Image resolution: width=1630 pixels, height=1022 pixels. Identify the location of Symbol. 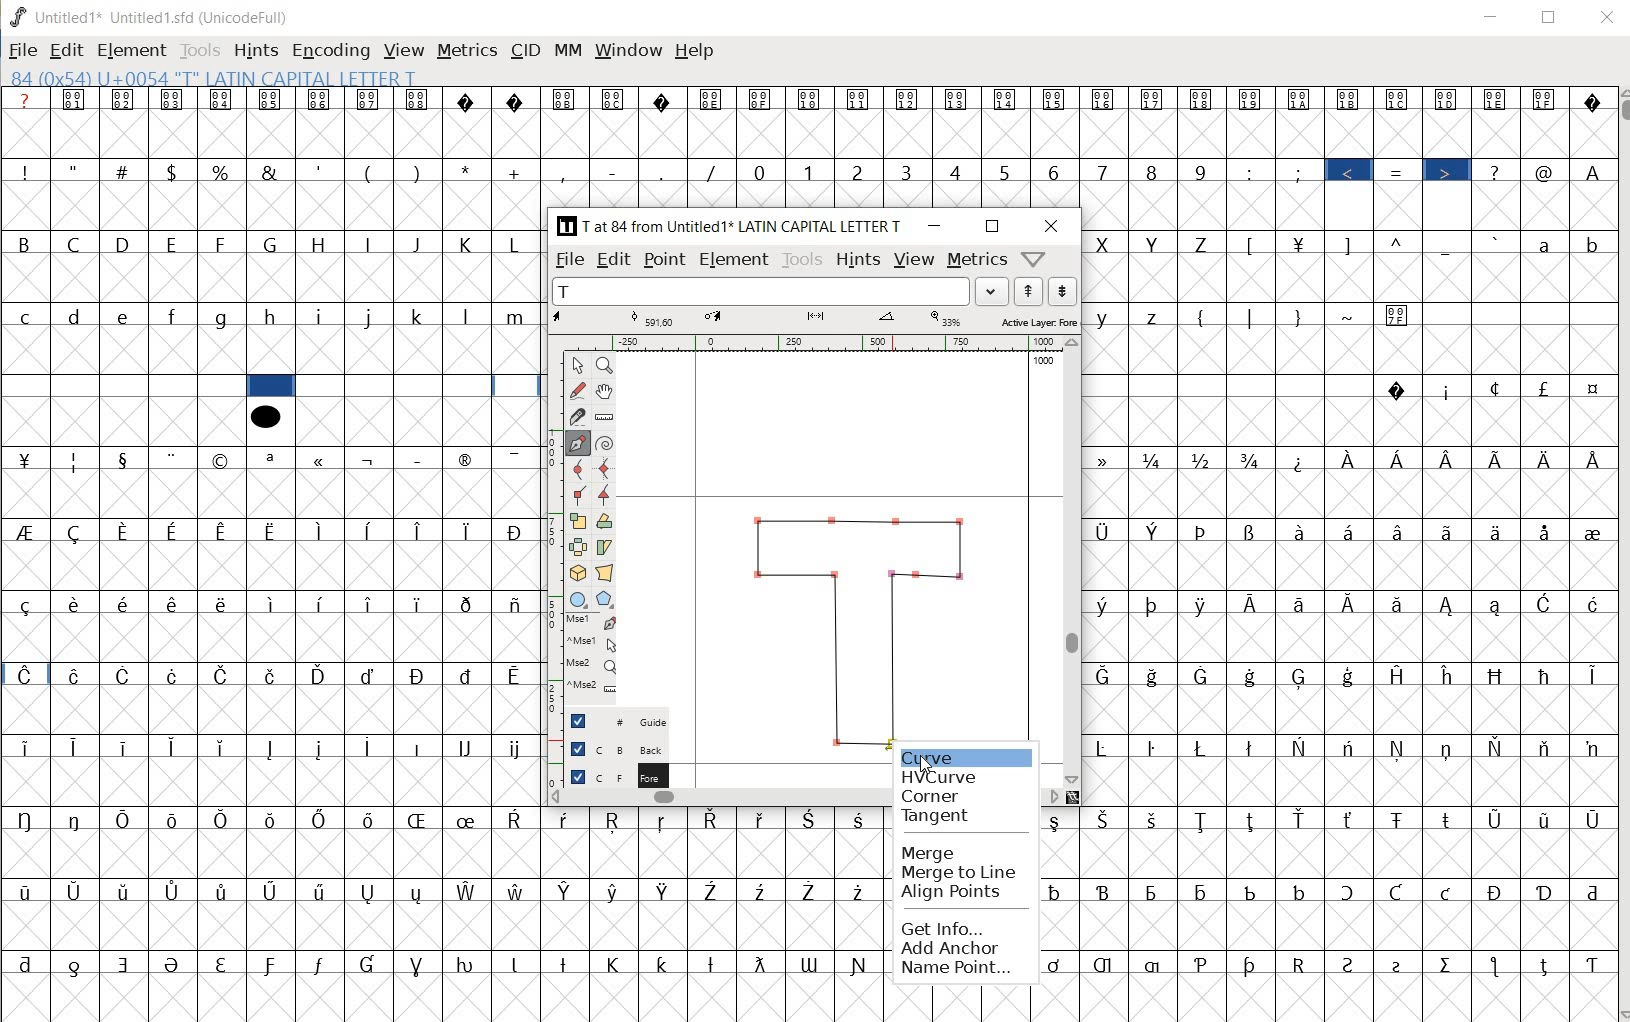
(1400, 748).